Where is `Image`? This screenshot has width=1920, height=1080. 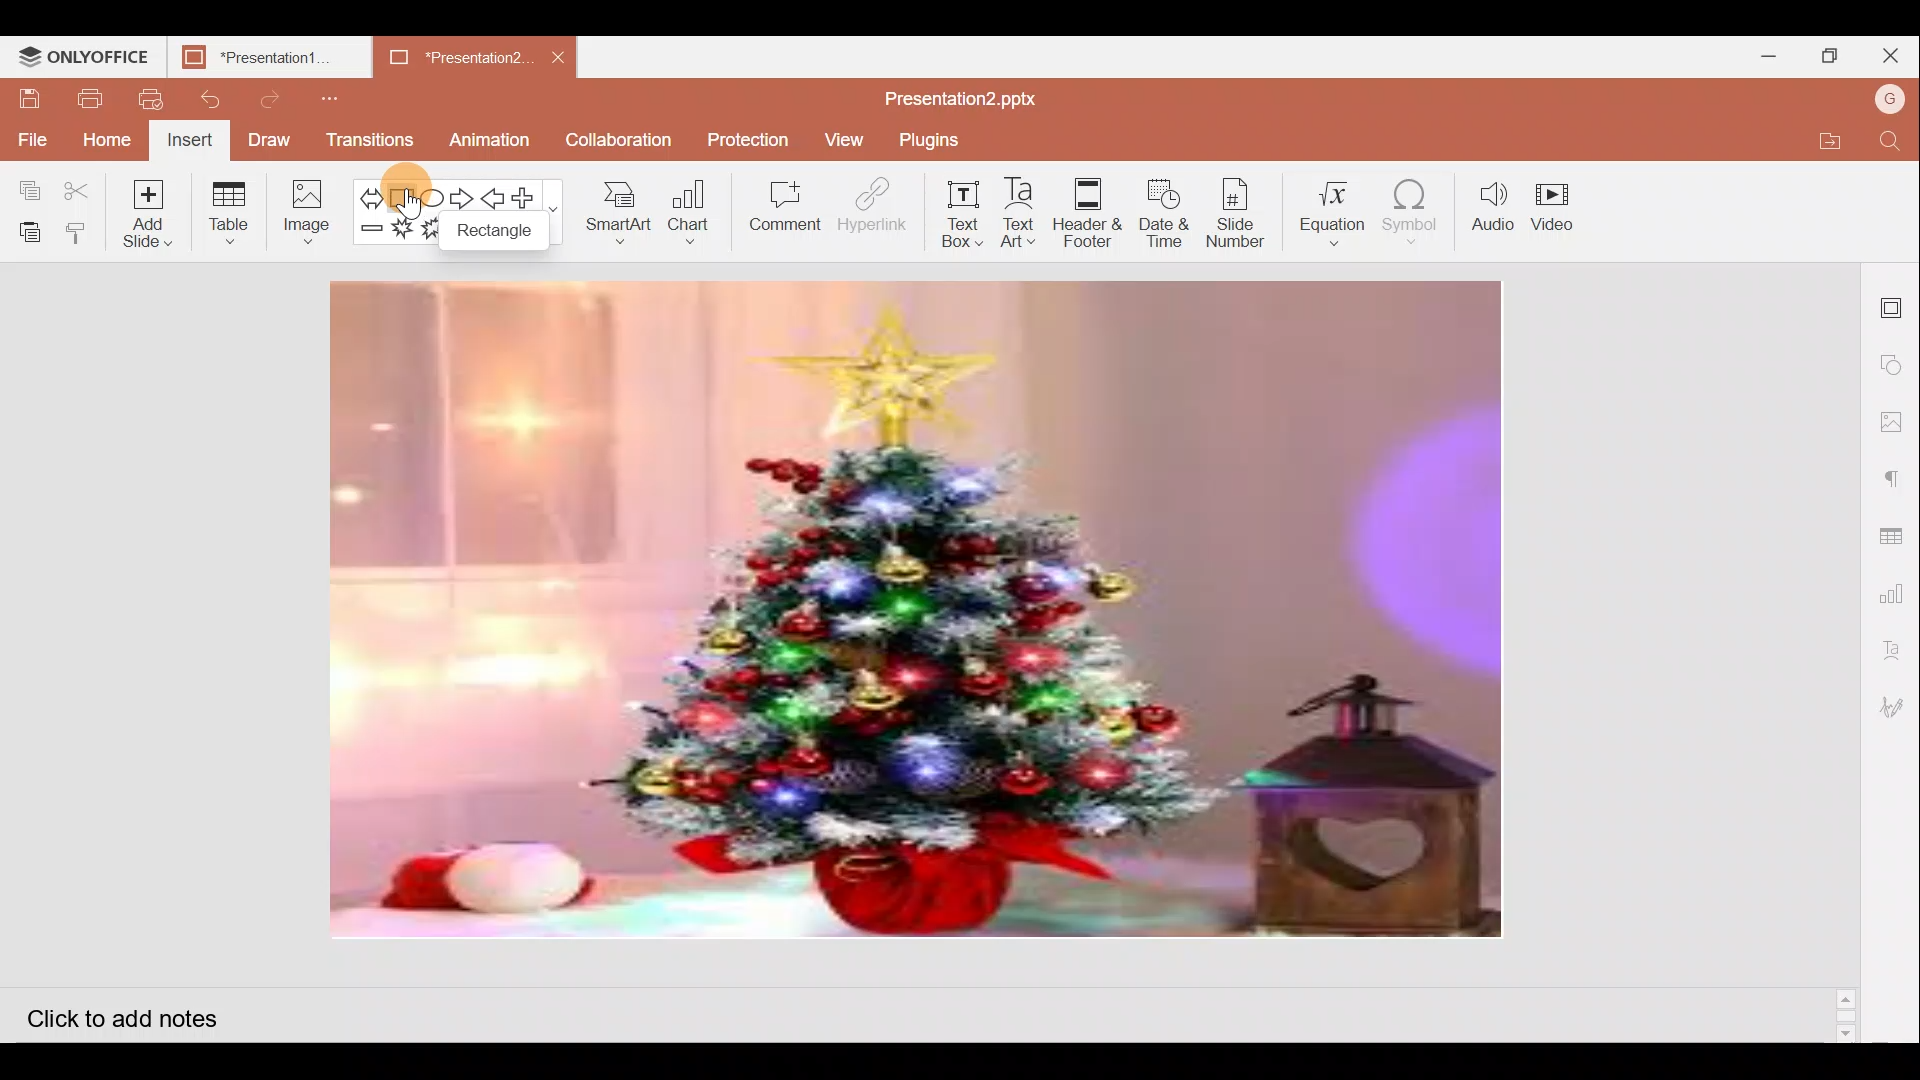 Image is located at coordinates (307, 212).